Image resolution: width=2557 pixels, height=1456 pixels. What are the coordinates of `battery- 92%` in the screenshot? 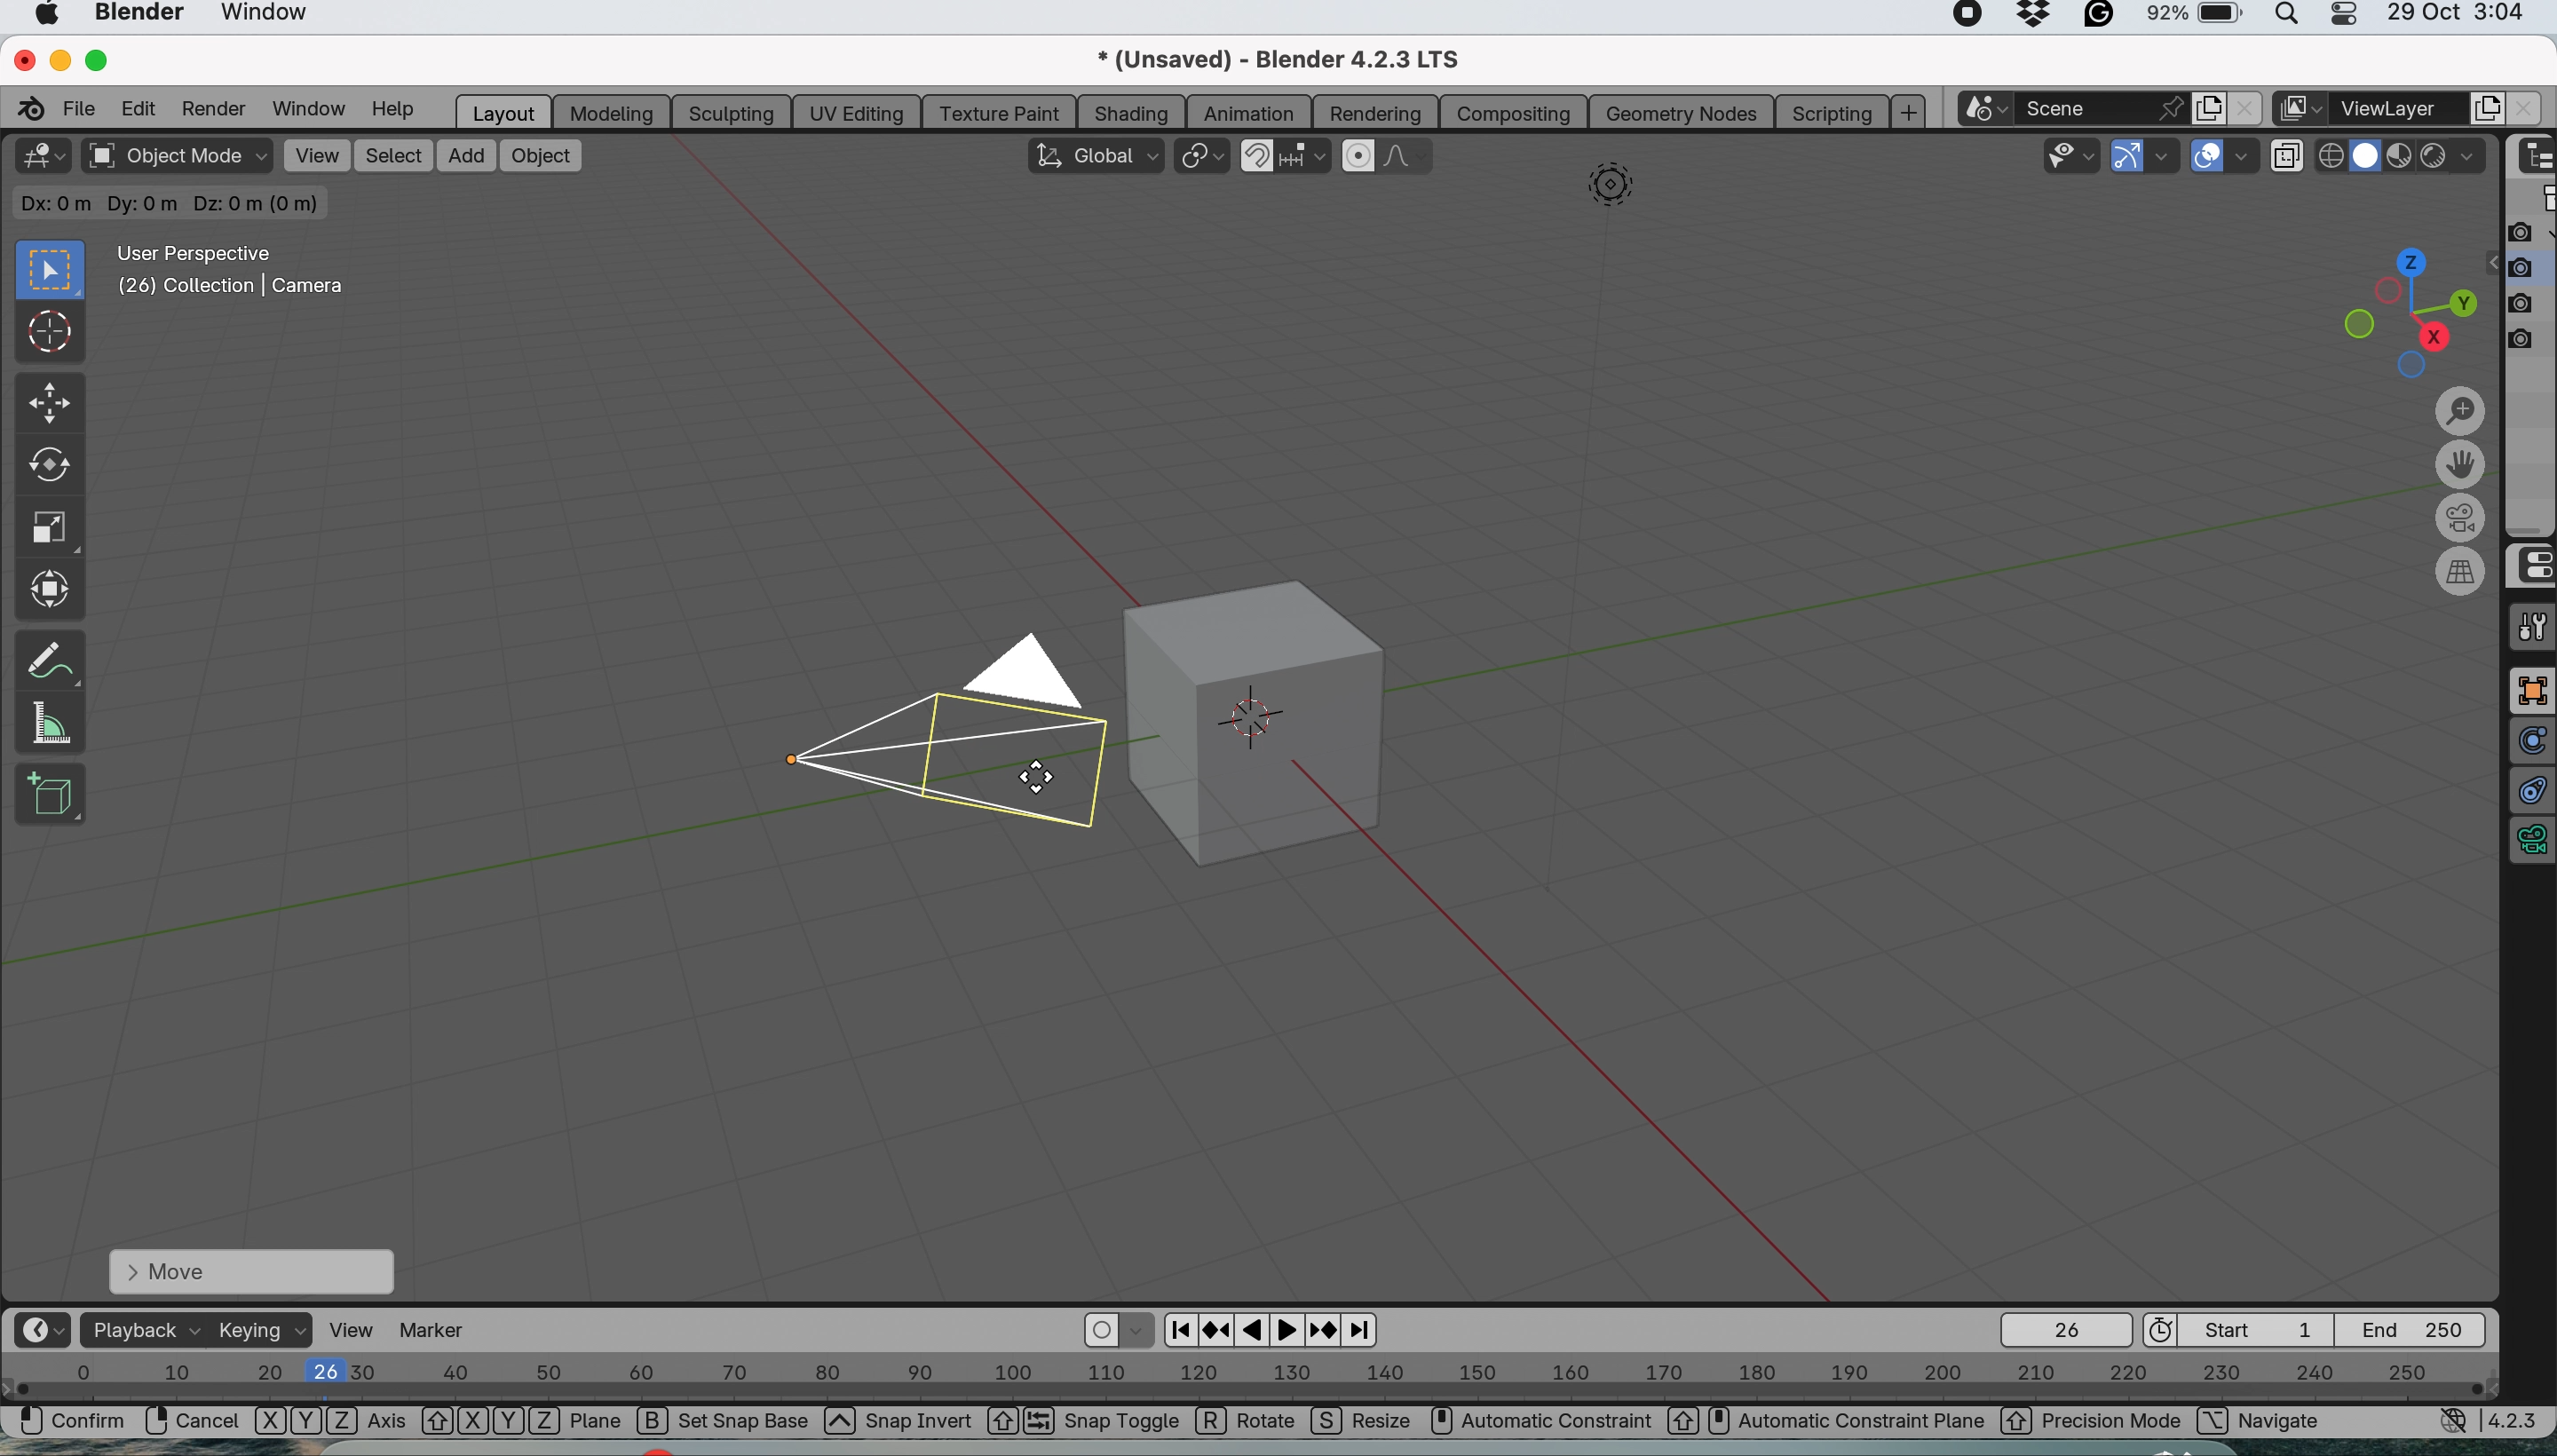 It's located at (2205, 19).